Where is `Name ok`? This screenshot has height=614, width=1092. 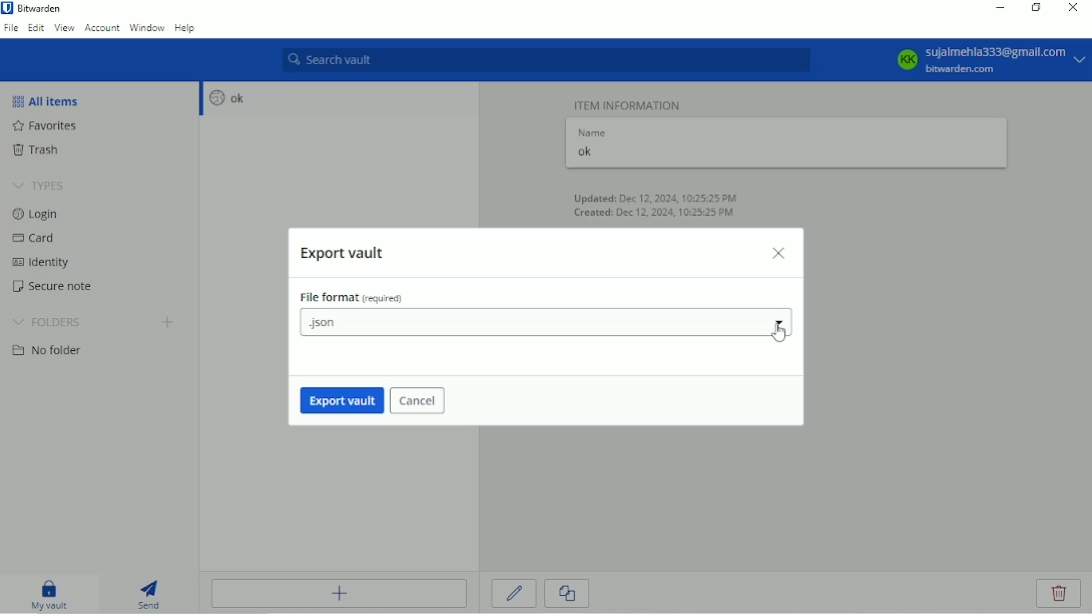
Name ok is located at coordinates (593, 145).